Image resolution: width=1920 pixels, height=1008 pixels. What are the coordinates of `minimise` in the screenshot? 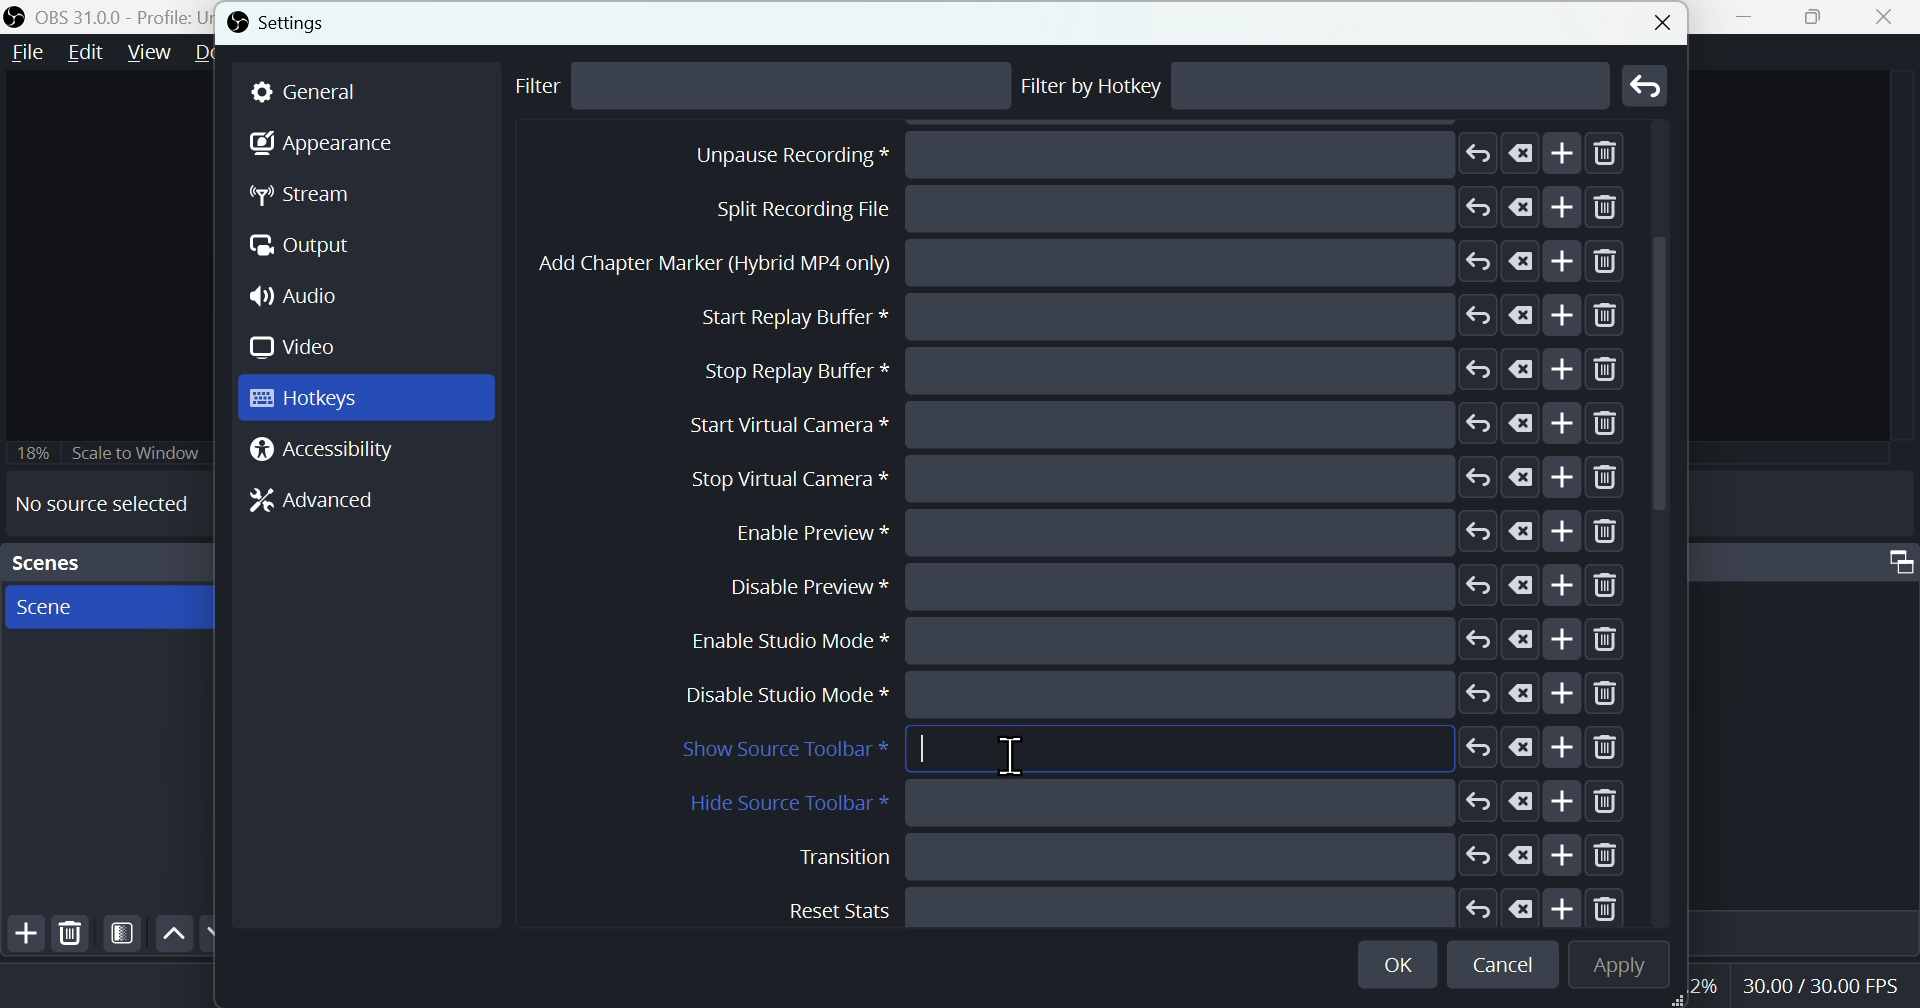 It's located at (1753, 17).